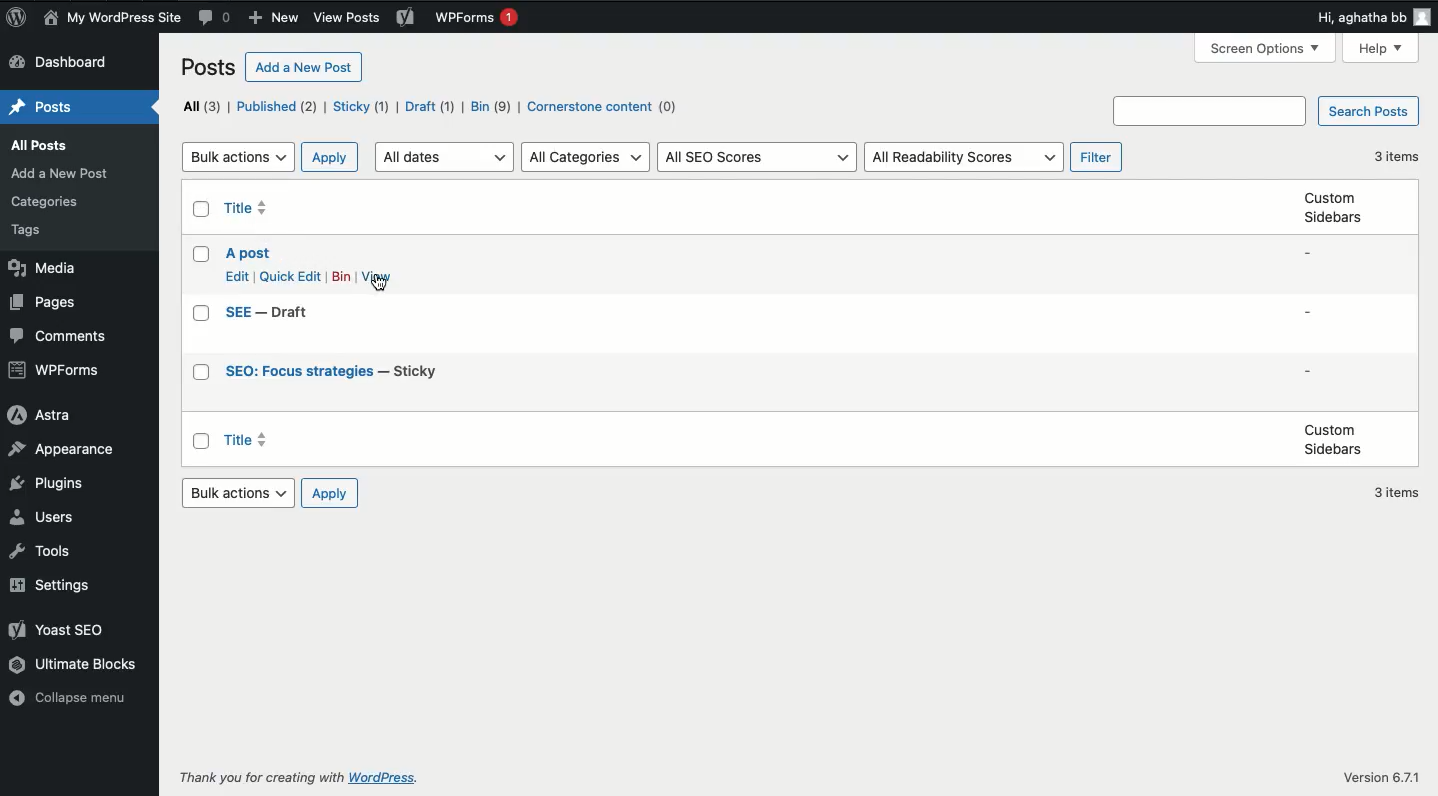 The image size is (1438, 796). I want to click on Bin, so click(343, 276).